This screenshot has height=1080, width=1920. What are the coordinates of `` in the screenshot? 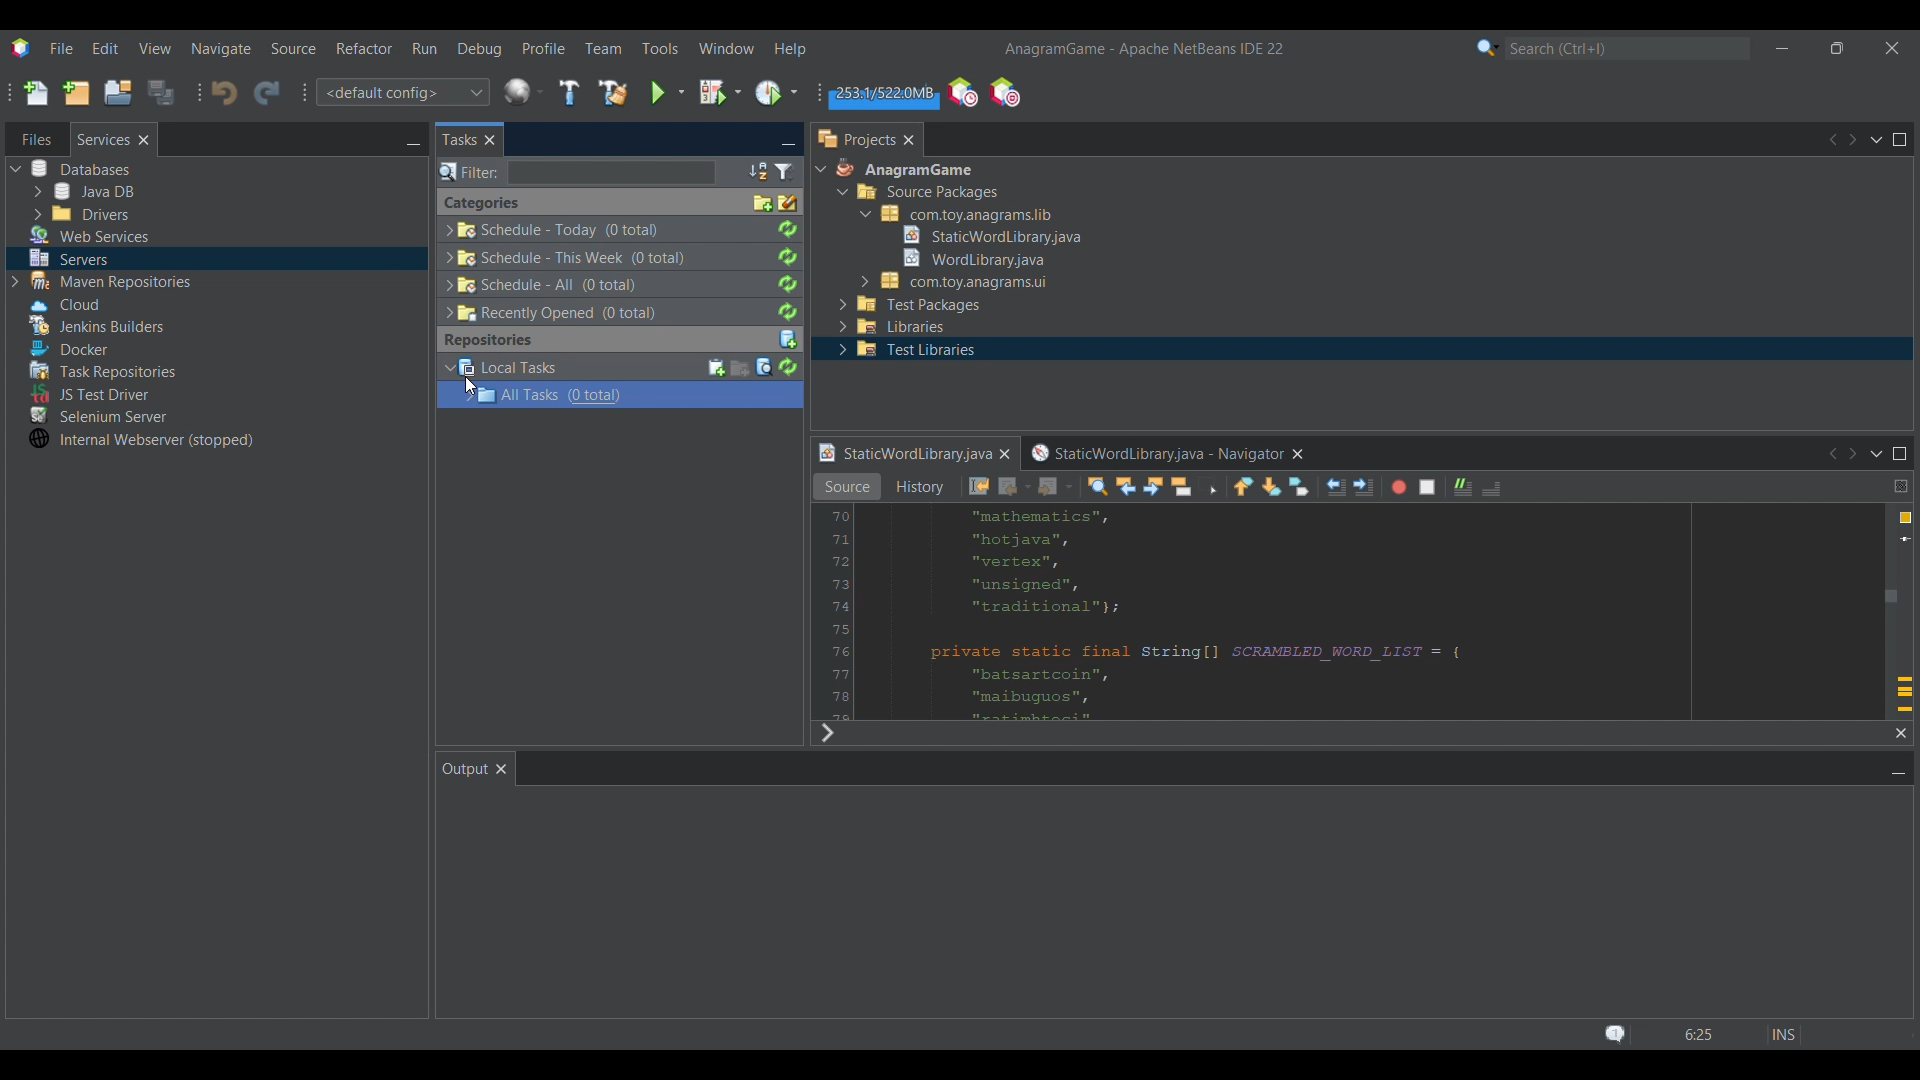 It's located at (611, 199).